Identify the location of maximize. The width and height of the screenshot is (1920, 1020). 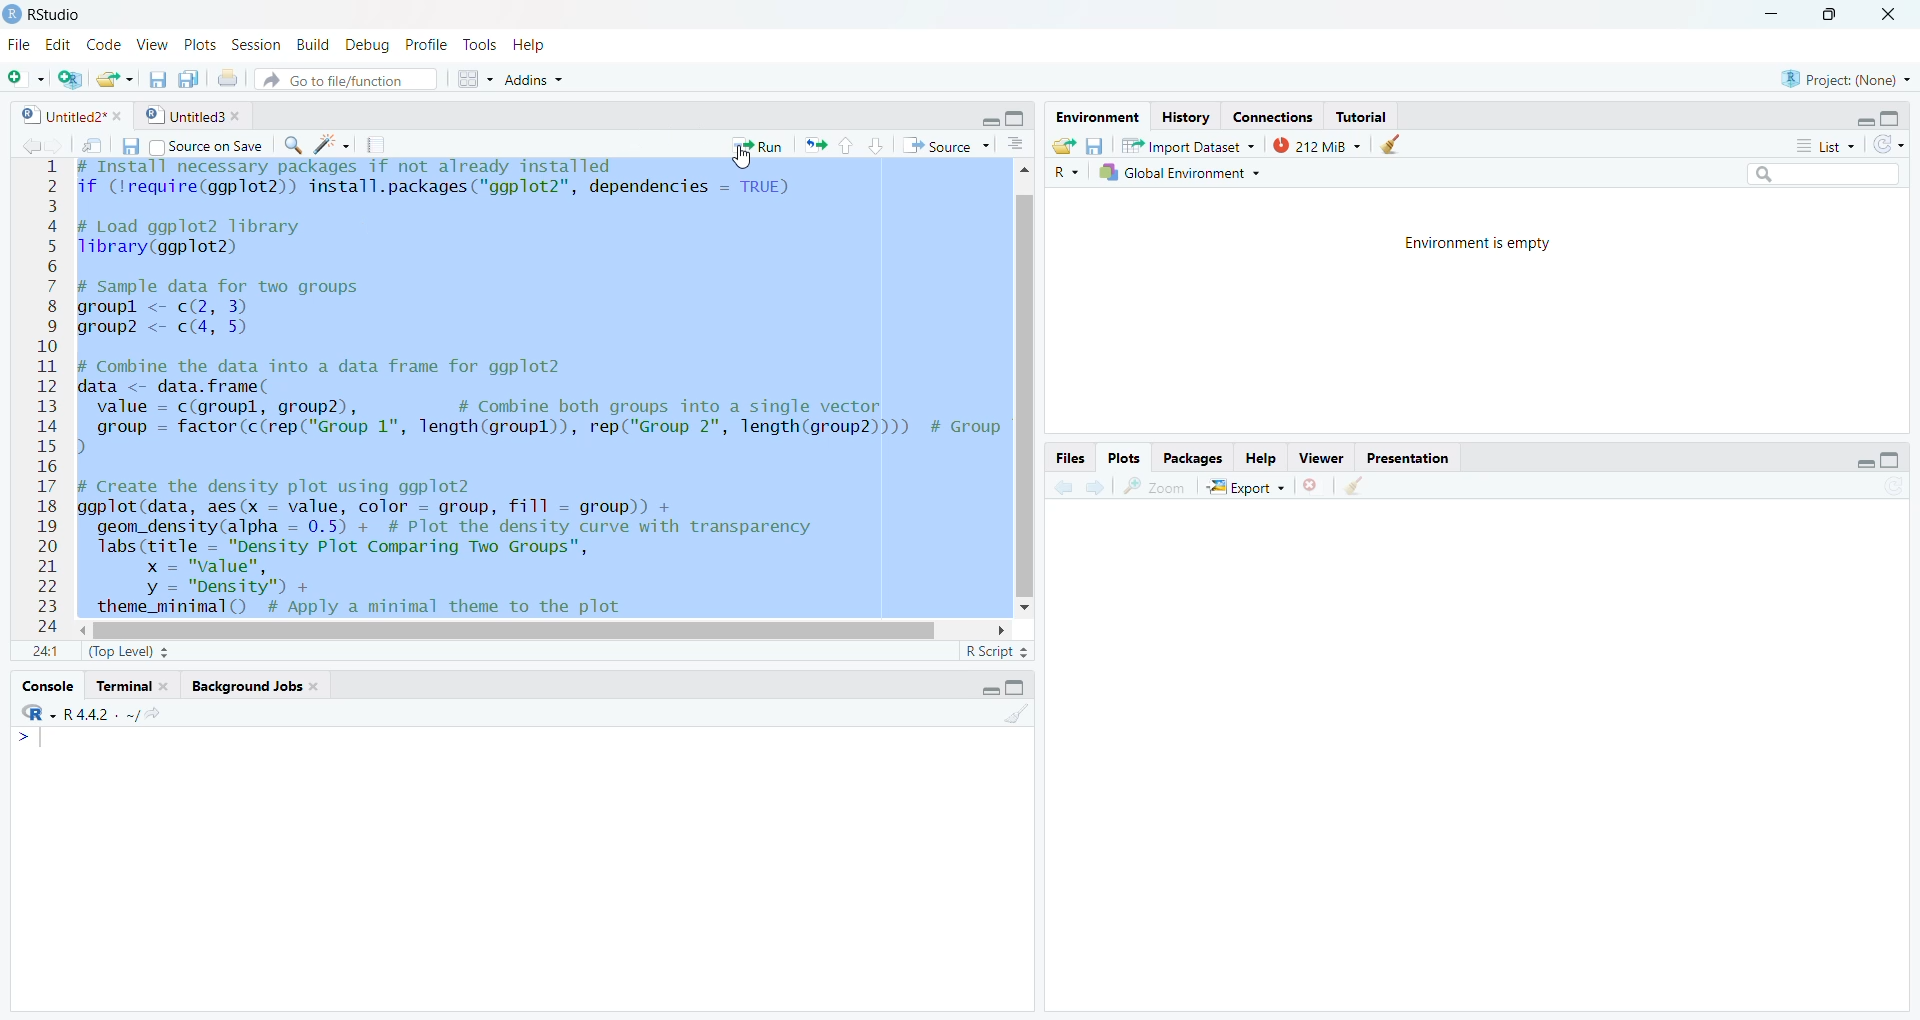
(1830, 15).